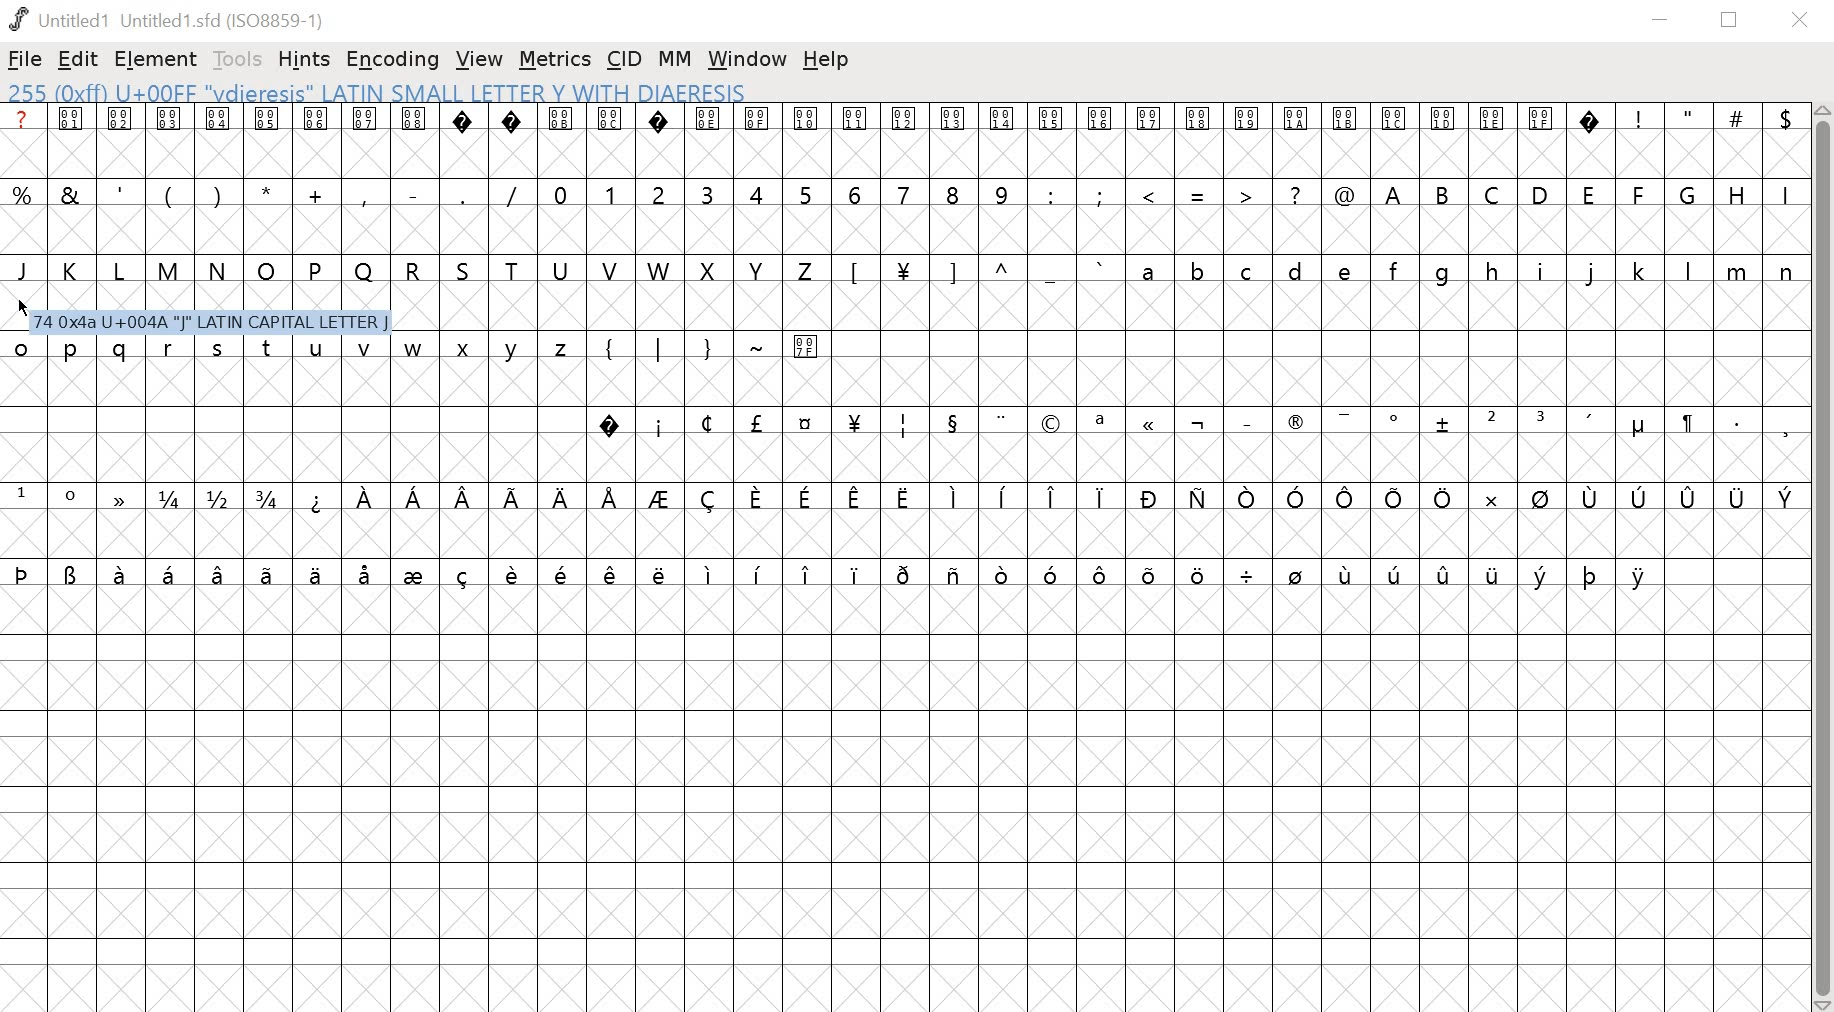 The height and width of the screenshot is (1012, 1834). What do you see at coordinates (306, 61) in the screenshot?
I see `HINTS` at bounding box center [306, 61].